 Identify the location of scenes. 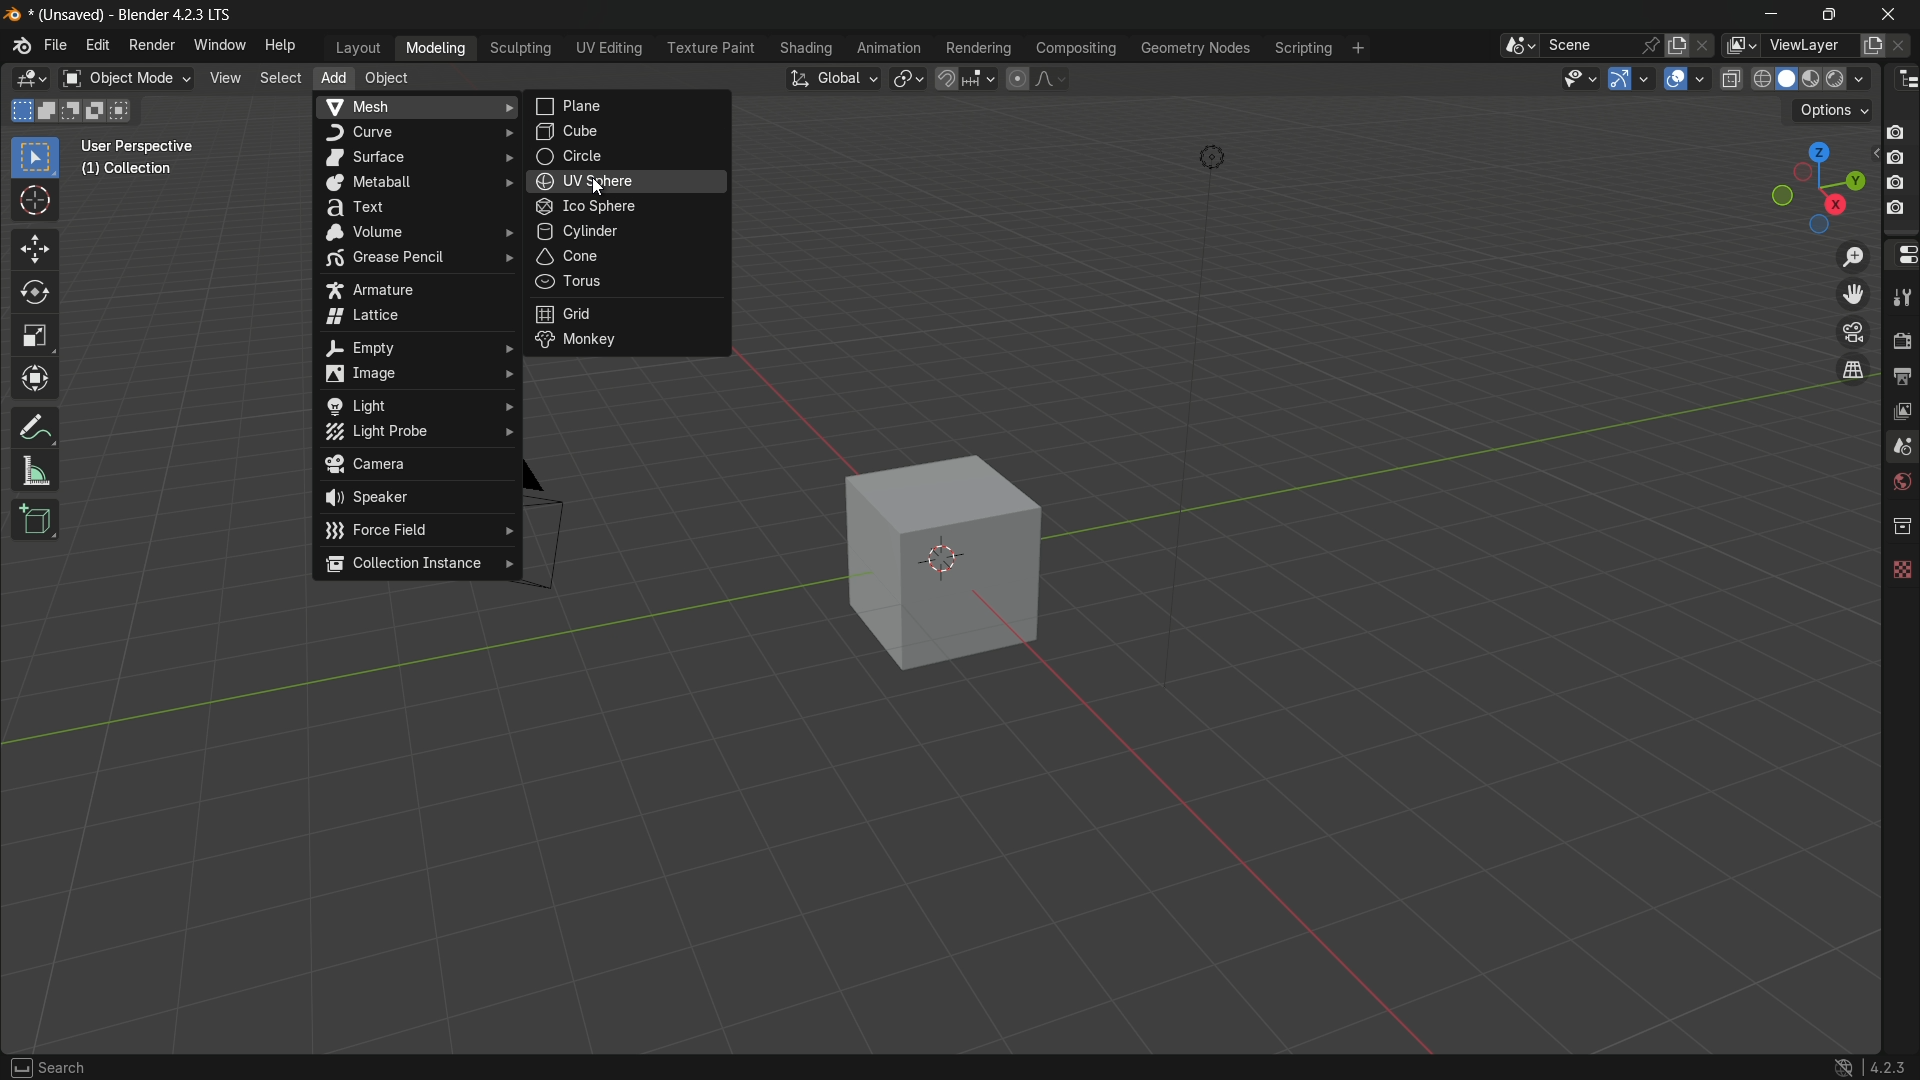
(1901, 445).